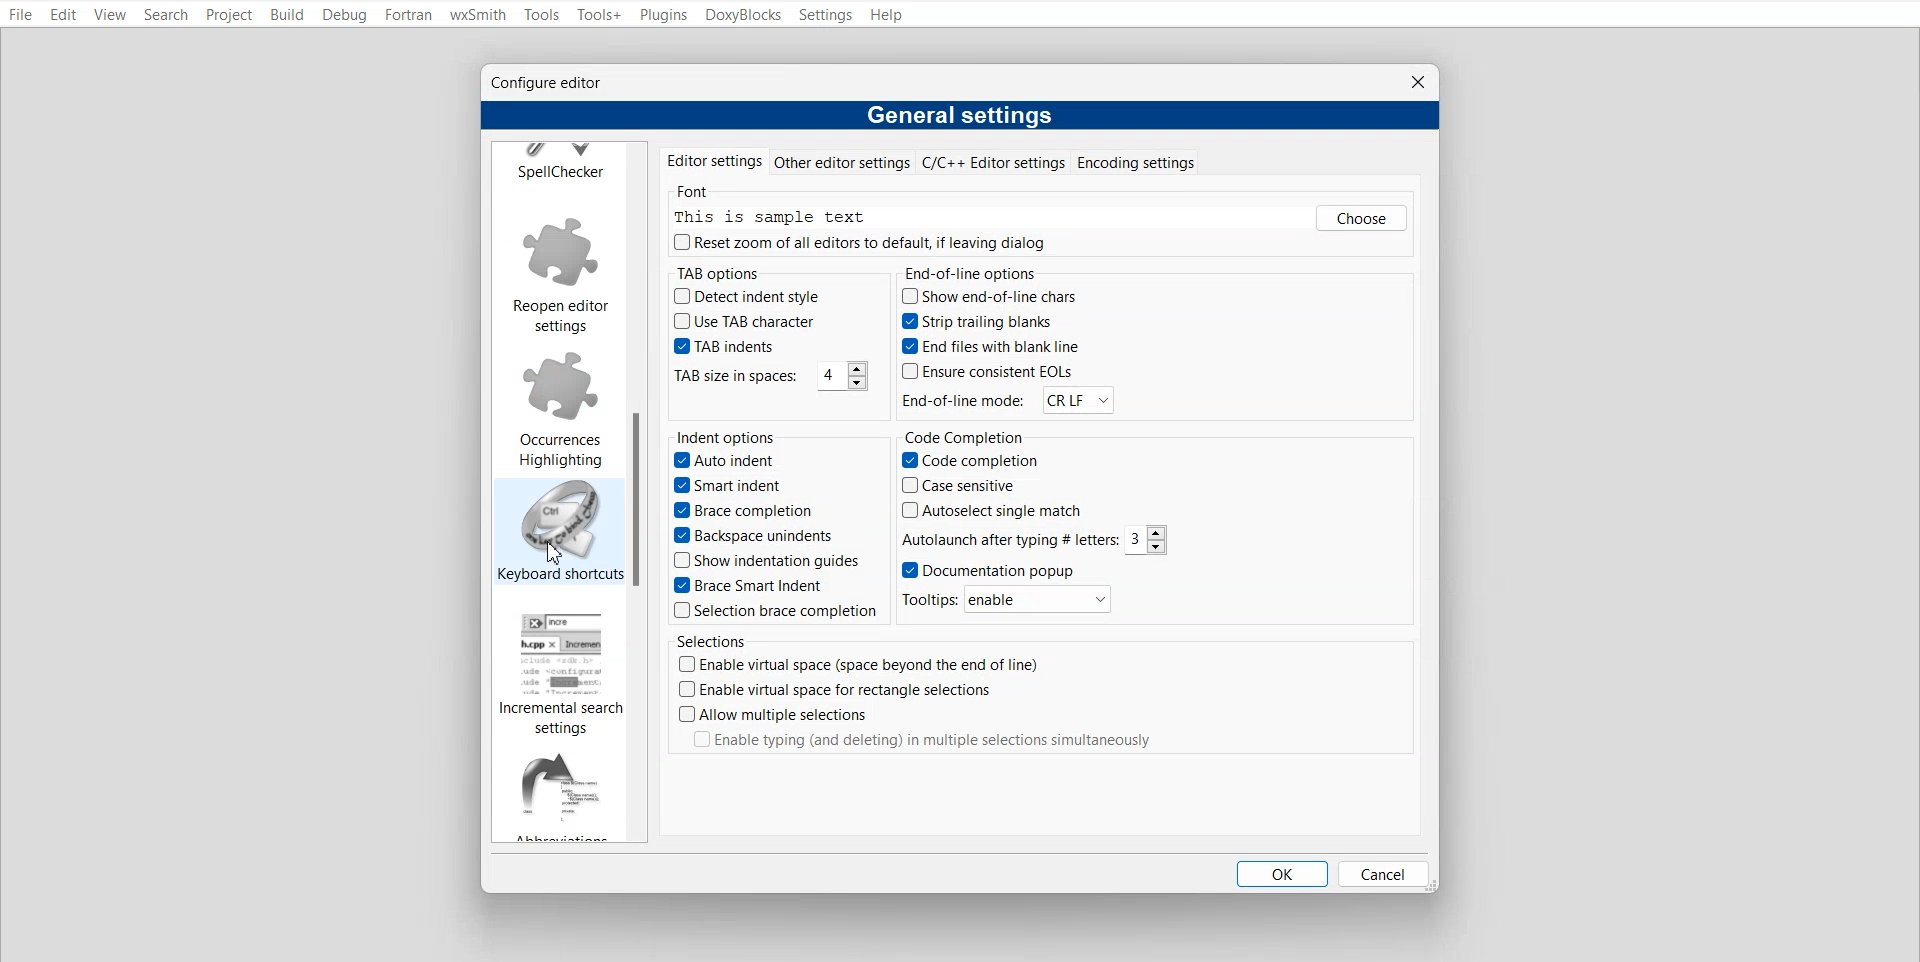 This screenshot has width=1920, height=962. What do you see at coordinates (837, 377) in the screenshot?
I see `4` at bounding box center [837, 377].